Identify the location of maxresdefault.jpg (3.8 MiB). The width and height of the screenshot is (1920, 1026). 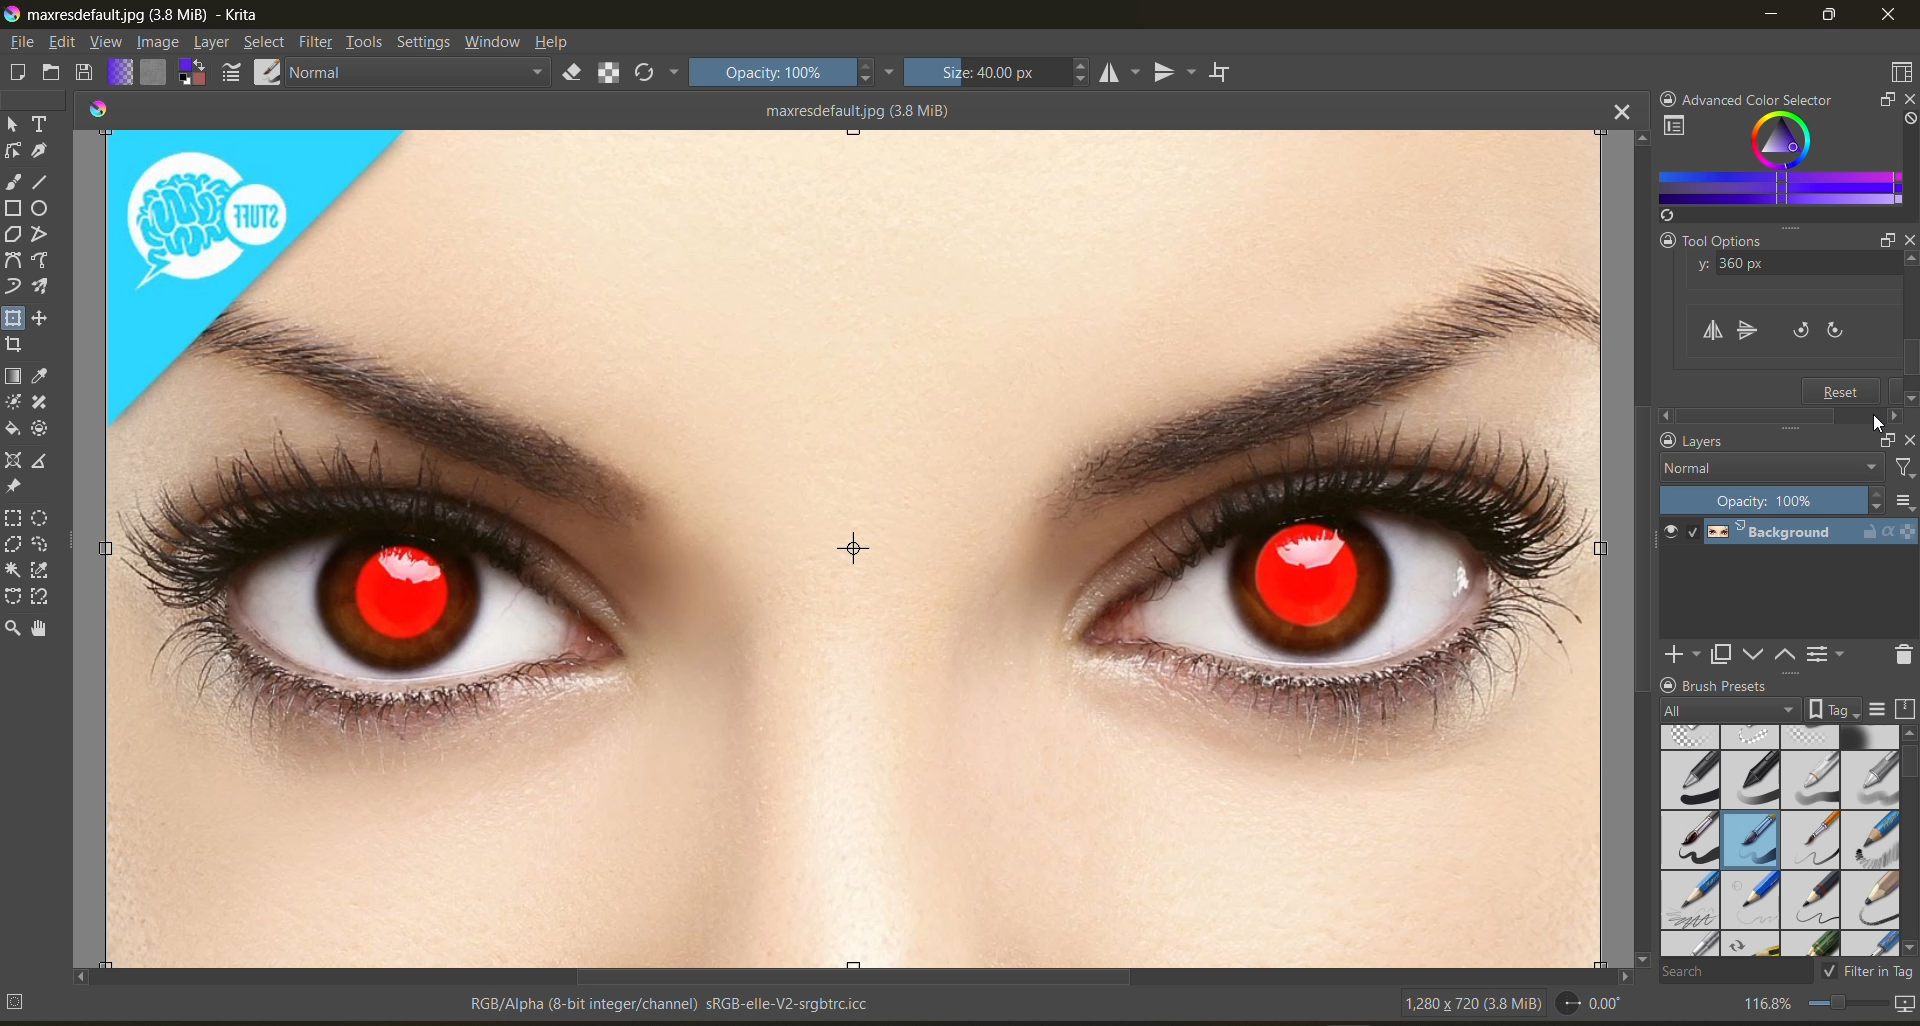
(851, 111).